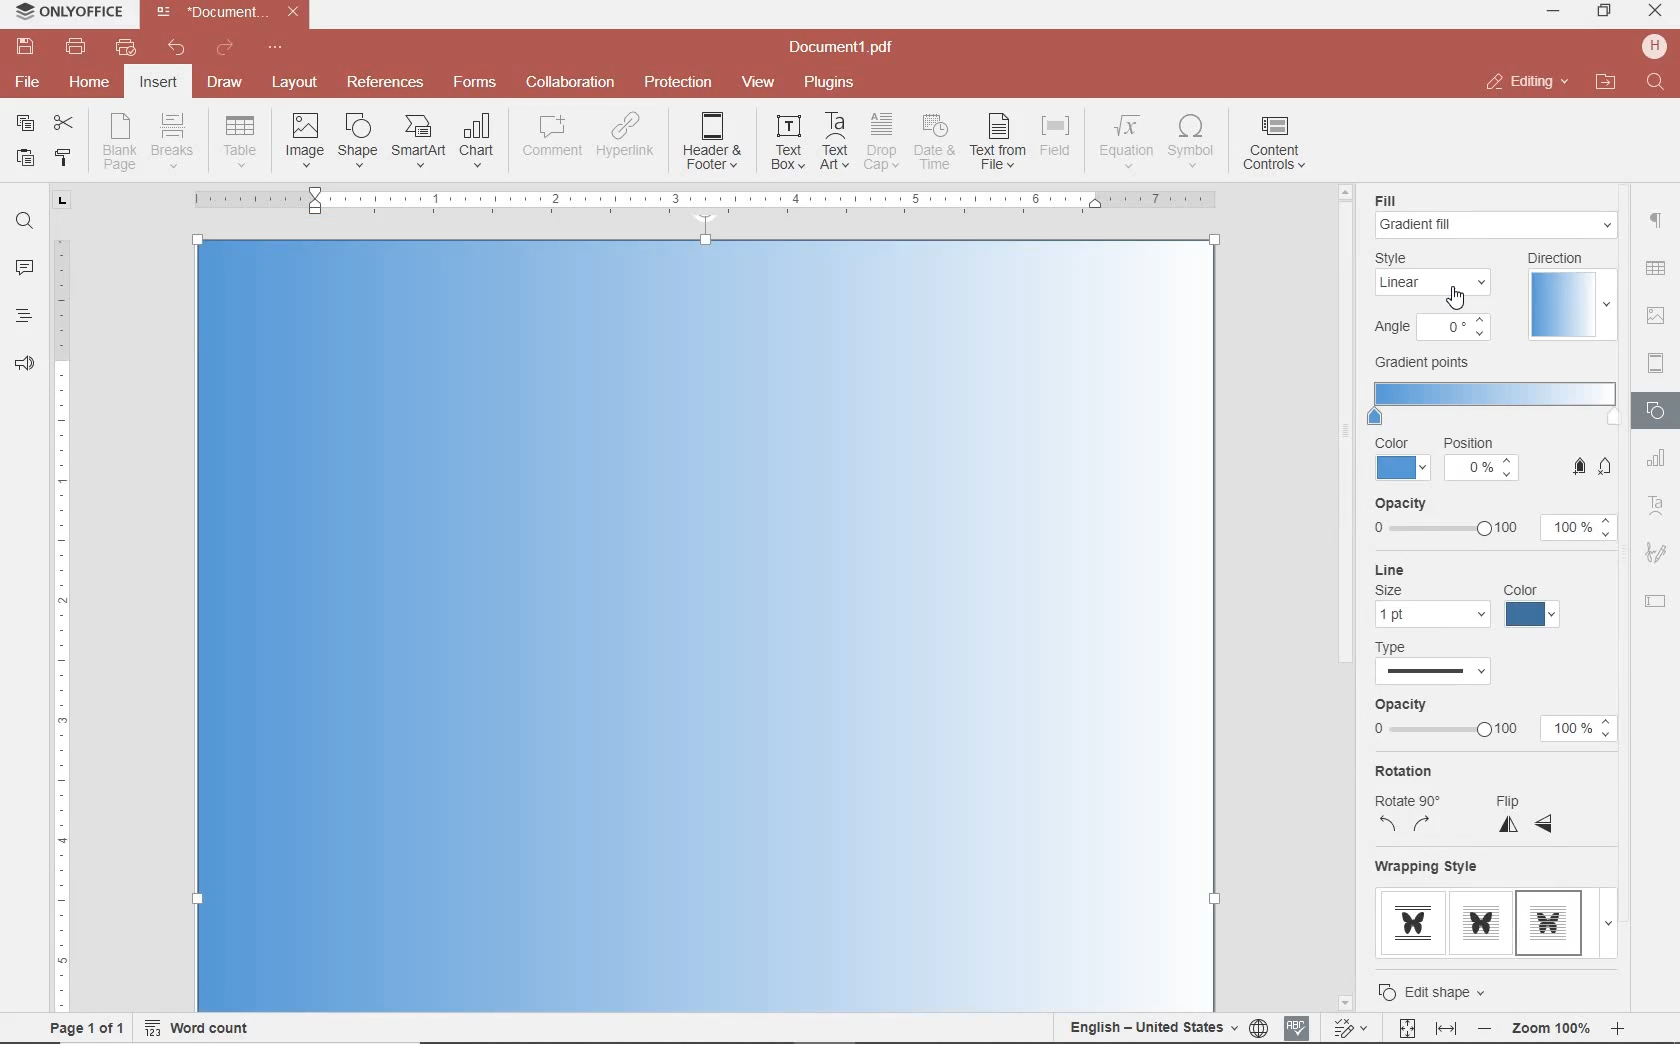  Describe the element at coordinates (87, 81) in the screenshot. I see `home` at that location.